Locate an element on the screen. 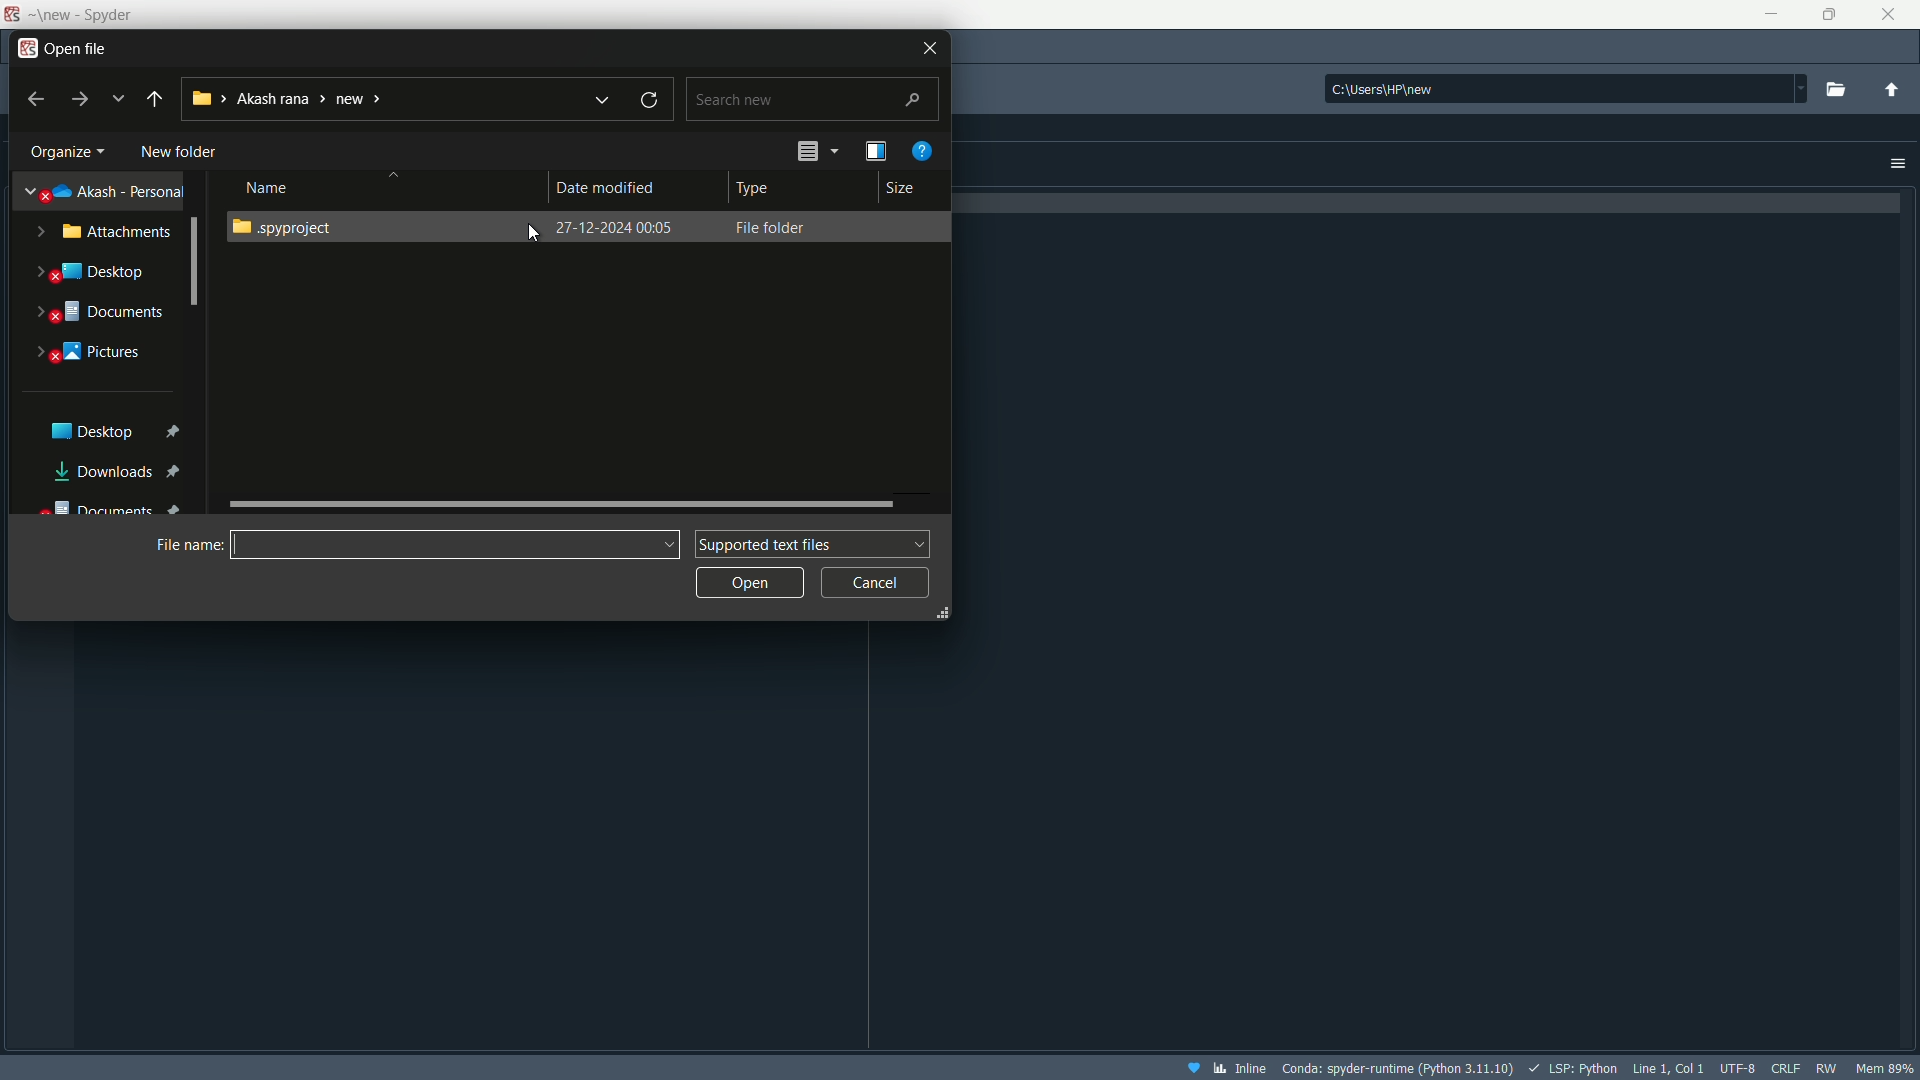 The image size is (1920, 1080). Pictures is located at coordinates (96, 353).